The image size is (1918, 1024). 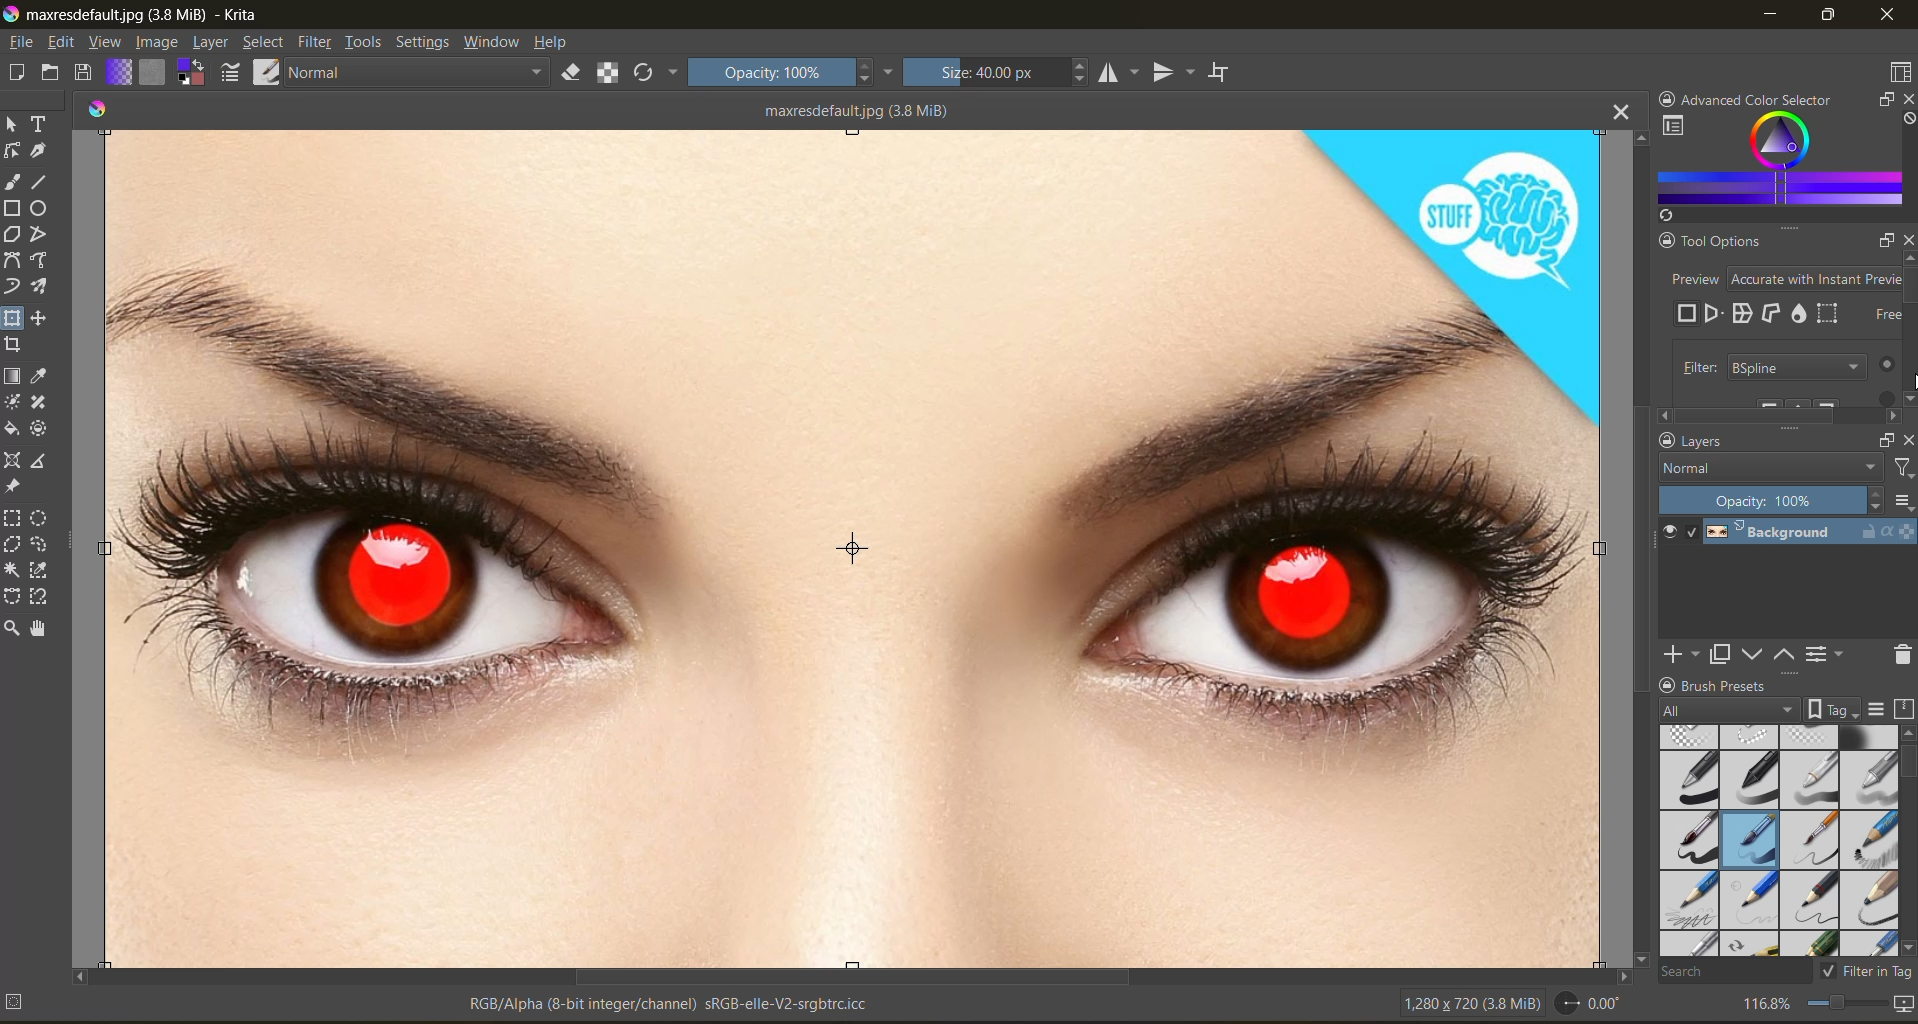 I want to click on opacity, so click(x=789, y=75).